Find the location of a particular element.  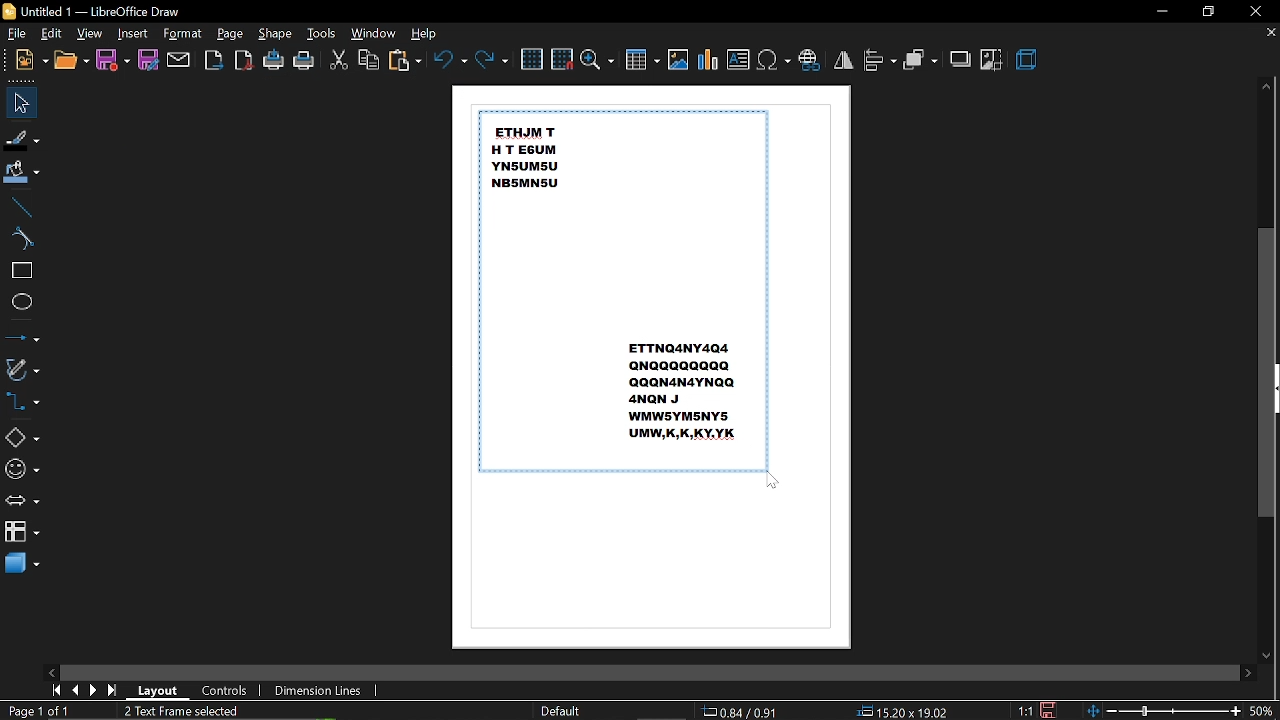

grid is located at coordinates (532, 58).